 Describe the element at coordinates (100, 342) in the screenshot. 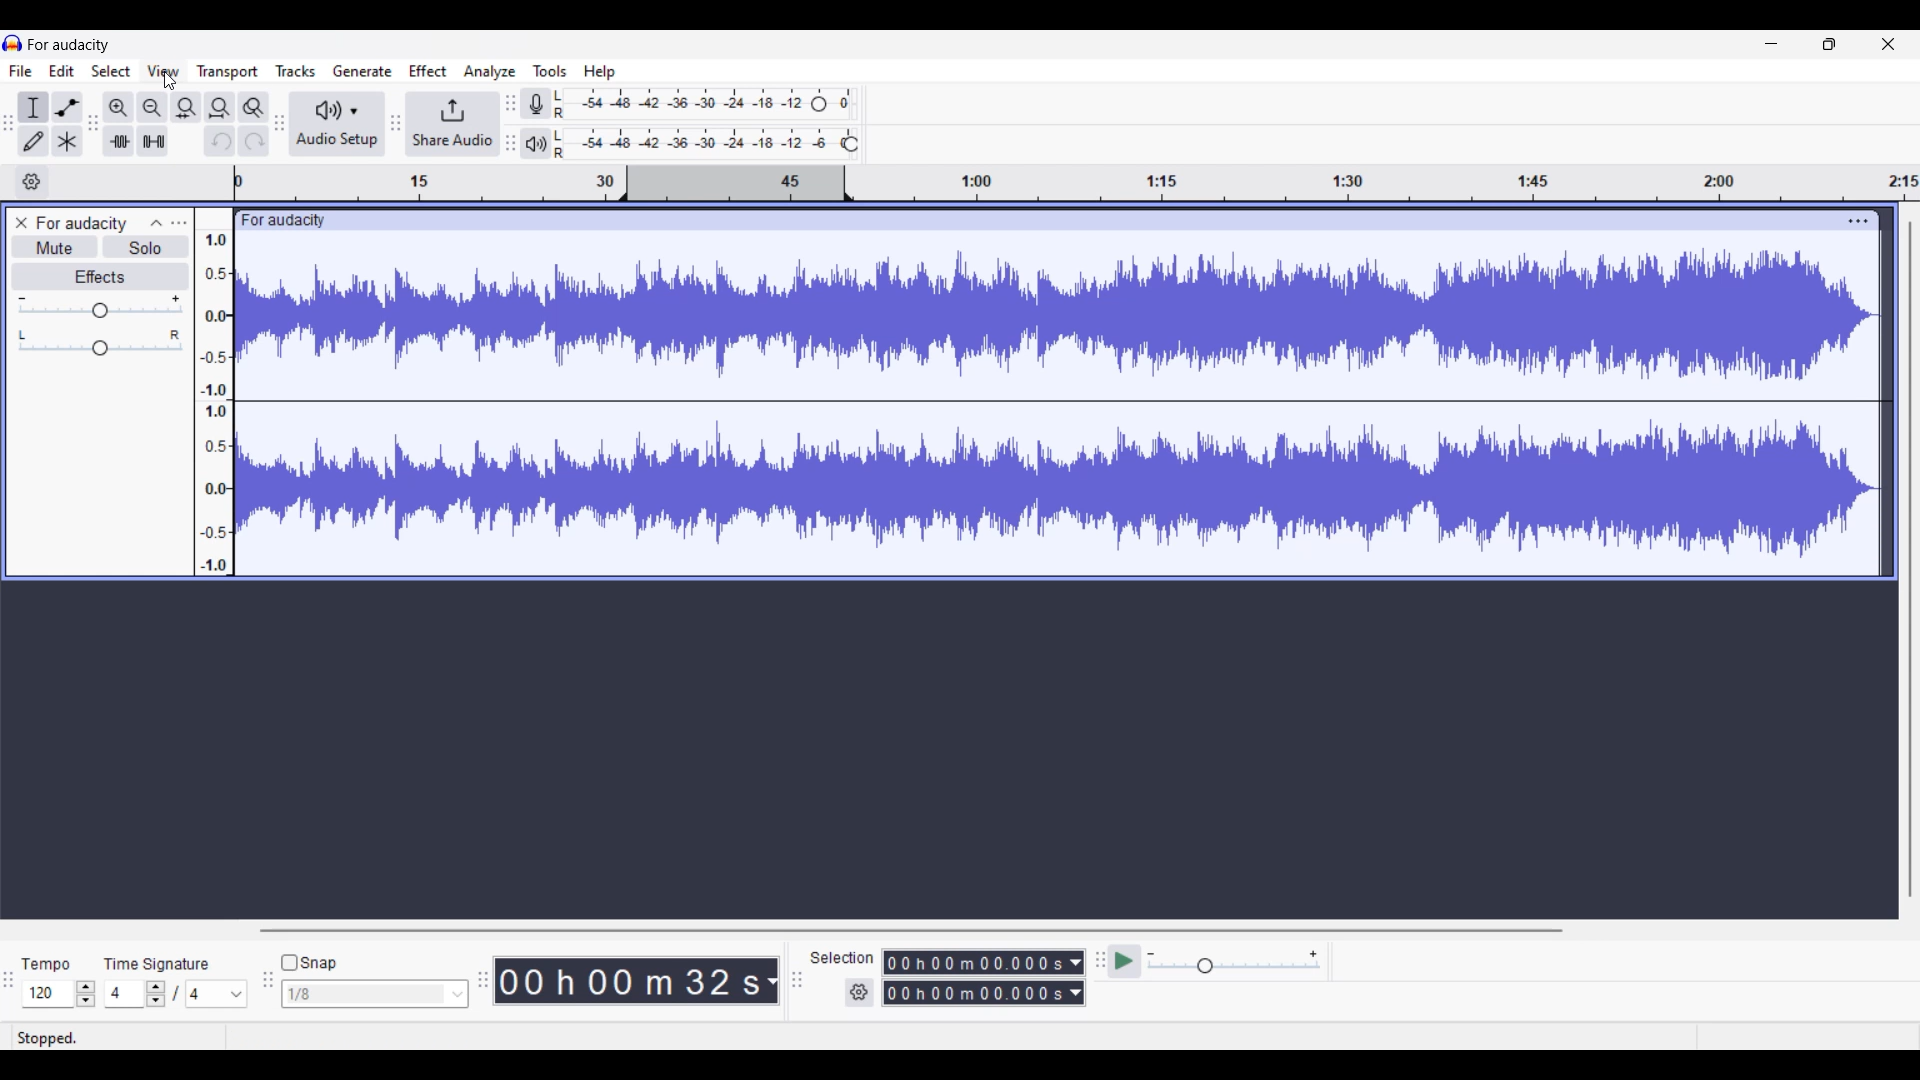

I see `Pan scale` at that location.